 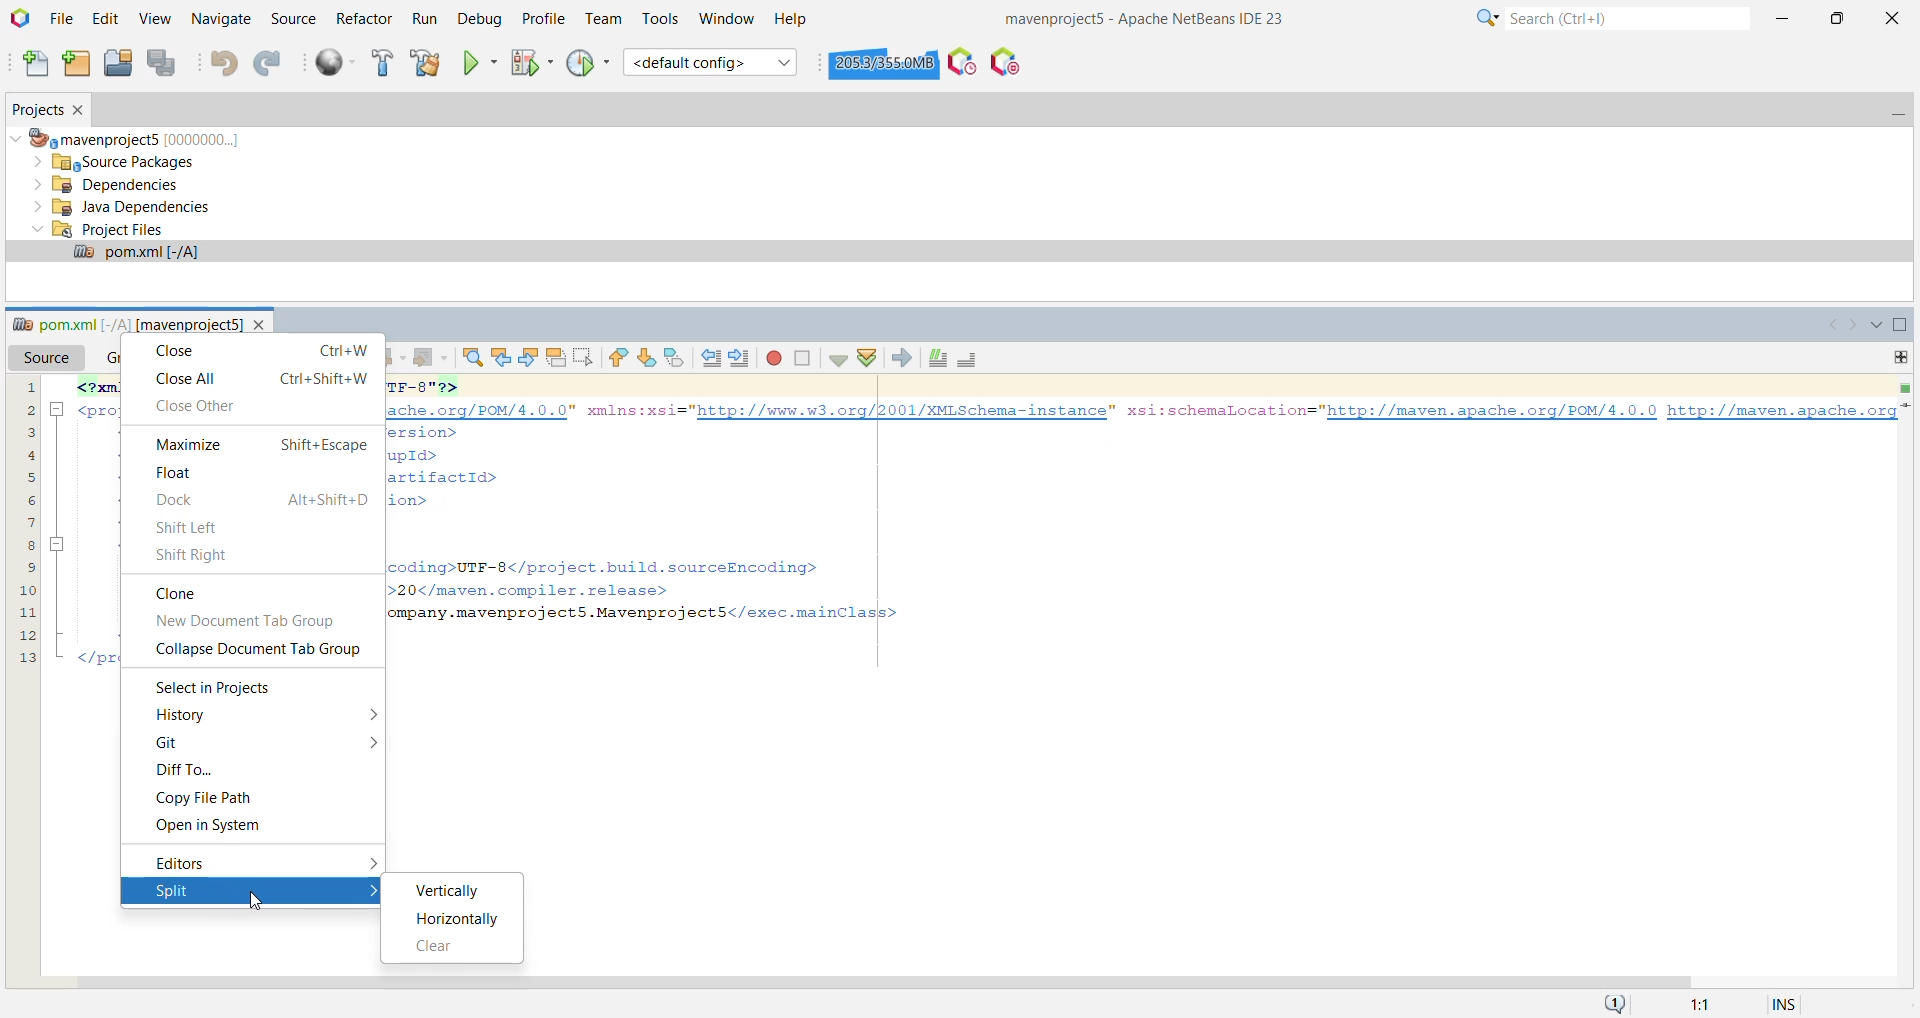 I want to click on 13, so click(x=25, y=657).